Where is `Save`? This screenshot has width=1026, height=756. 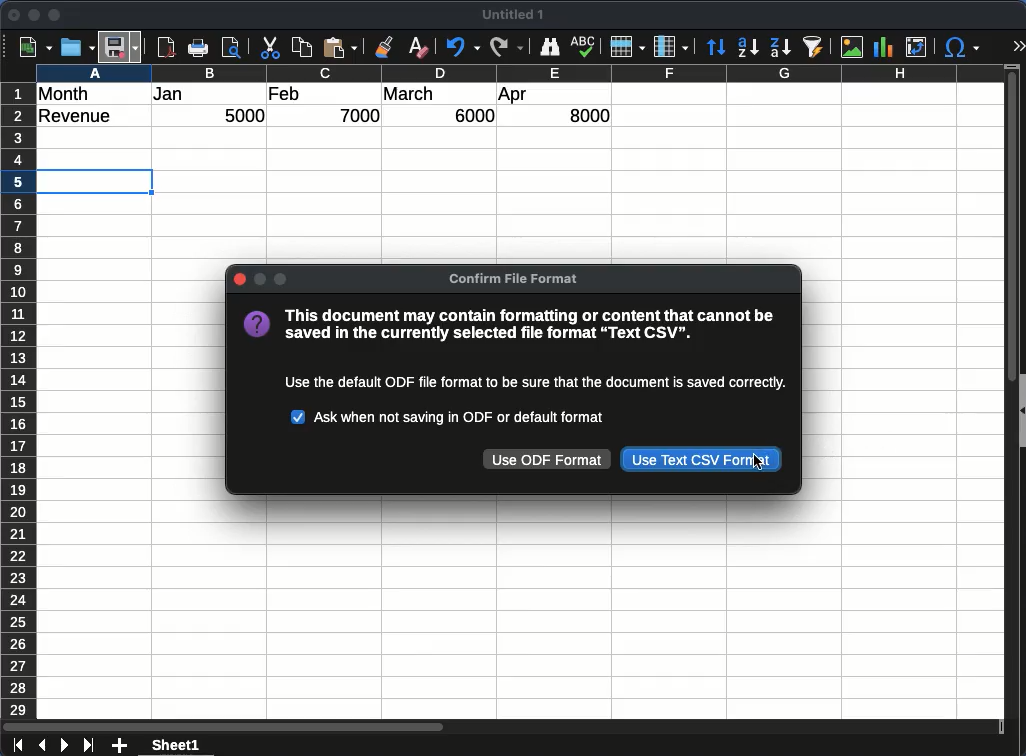
Save is located at coordinates (121, 46).